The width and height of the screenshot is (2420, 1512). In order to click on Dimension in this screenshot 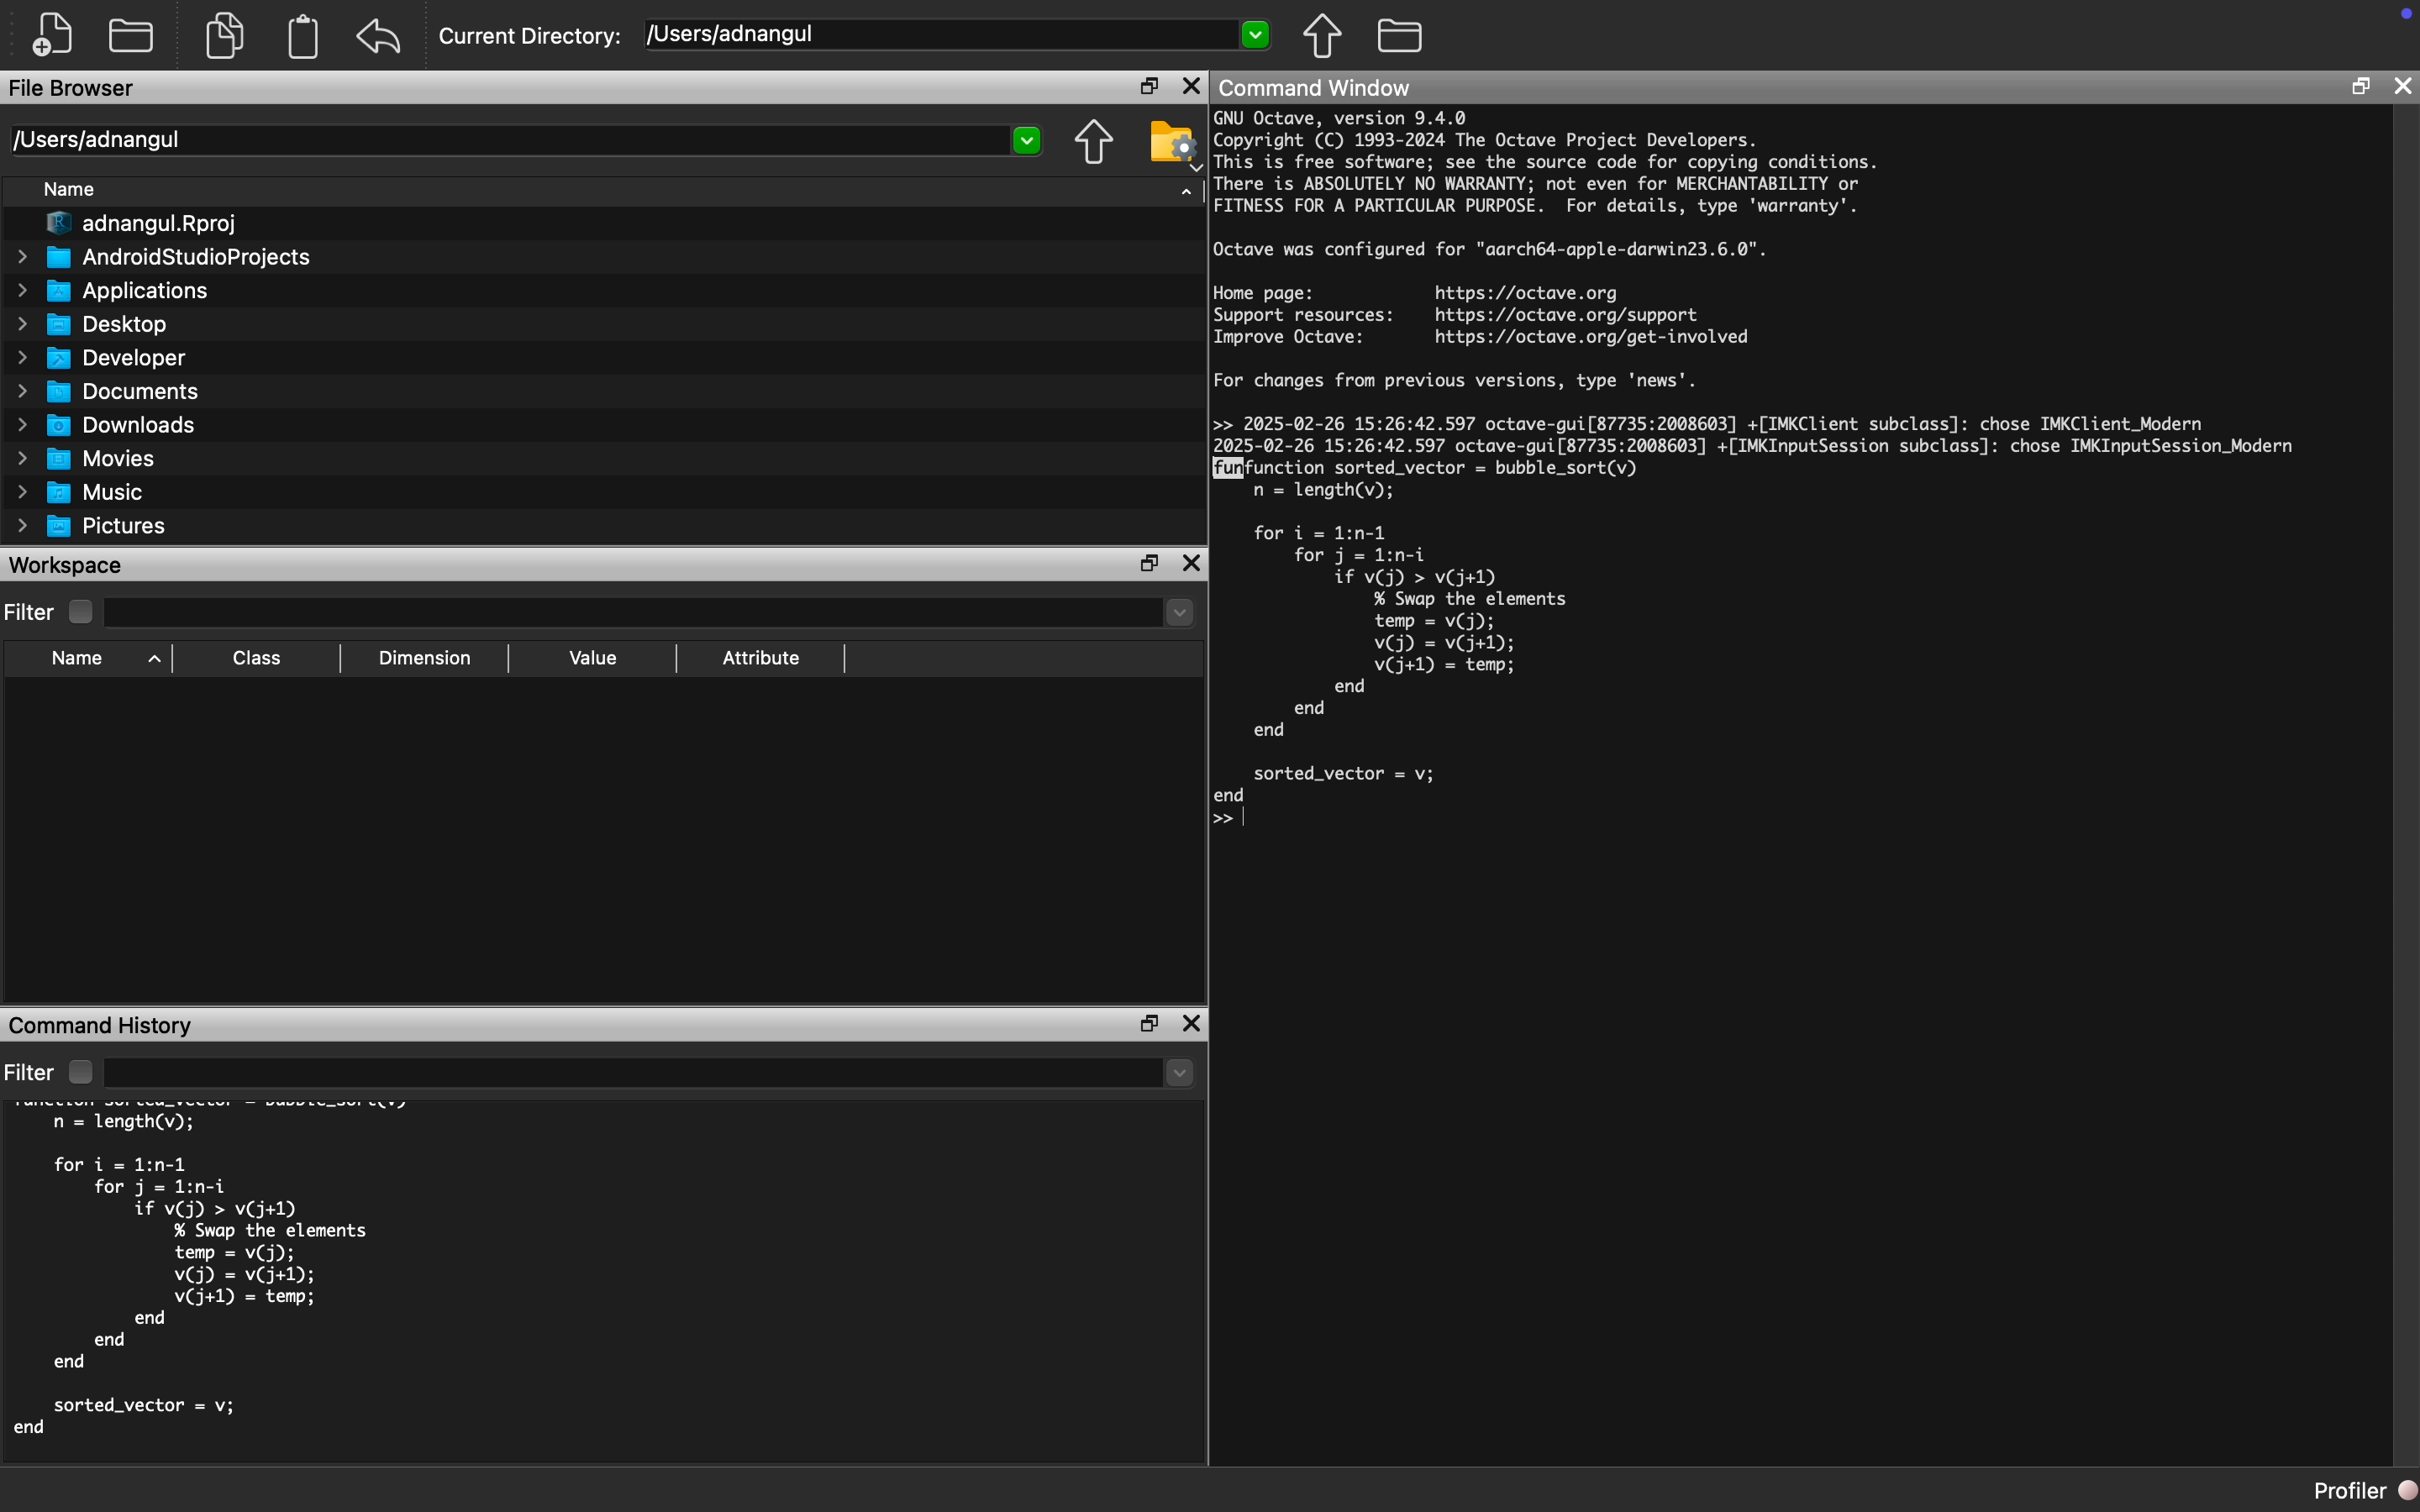, I will do `click(425, 659)`.